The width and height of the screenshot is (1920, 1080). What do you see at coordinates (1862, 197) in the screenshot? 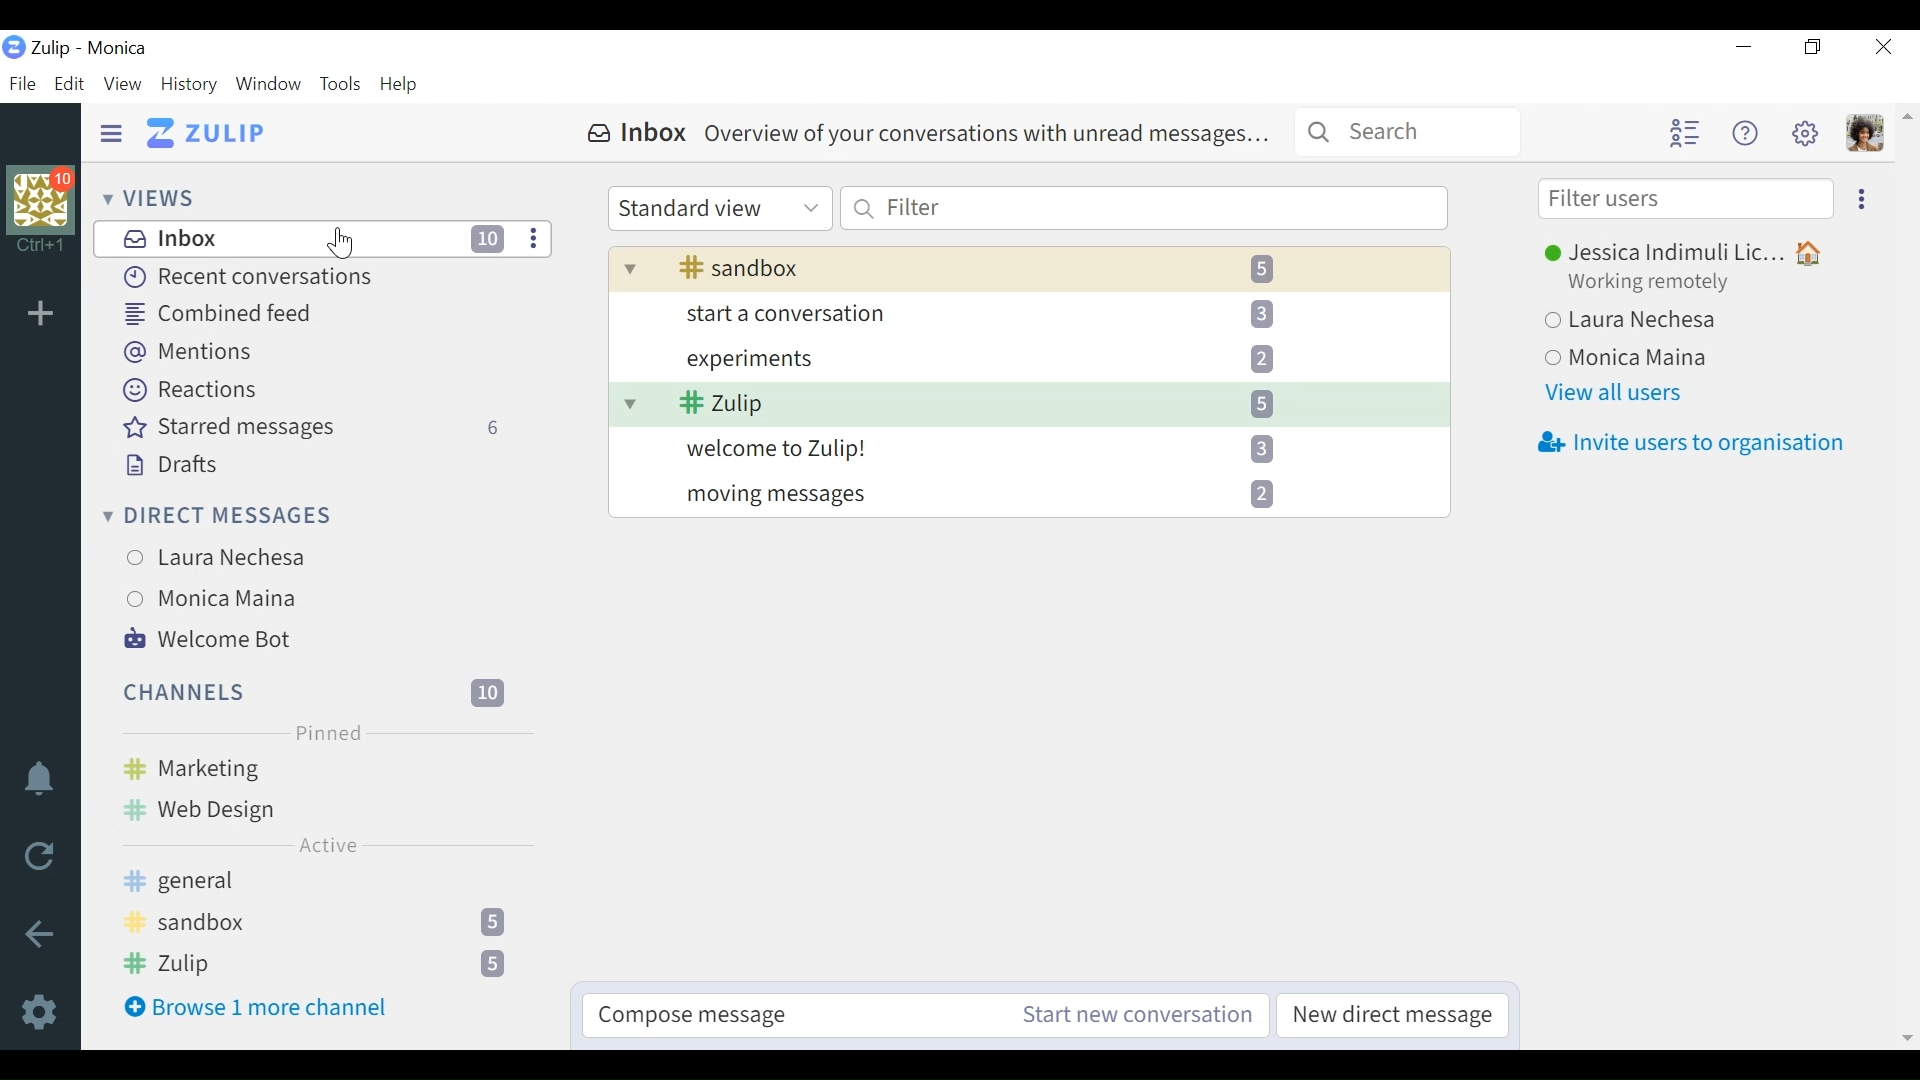
I see `Ellipses` at bounding box center [1862, 197].